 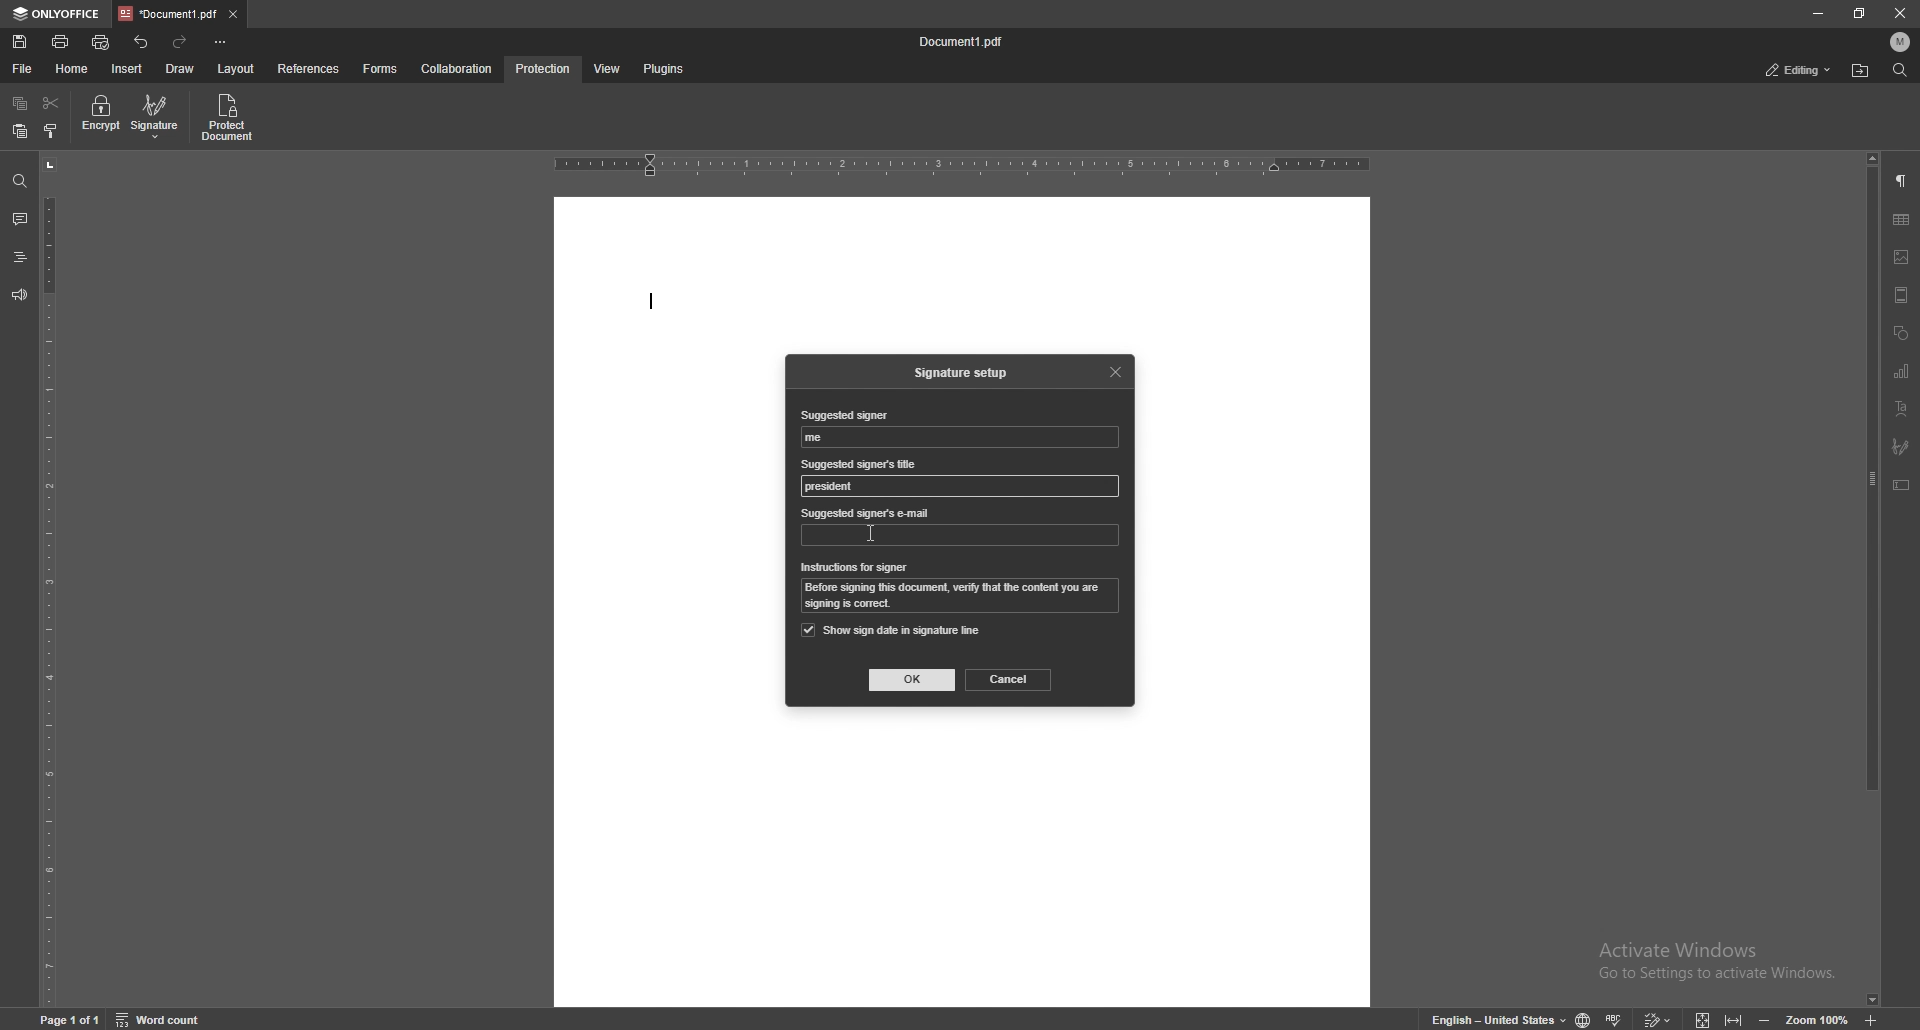 What do you see at coordinates (20, 182) in the screenshot?
I see `find` at bounding box center [20, 182].